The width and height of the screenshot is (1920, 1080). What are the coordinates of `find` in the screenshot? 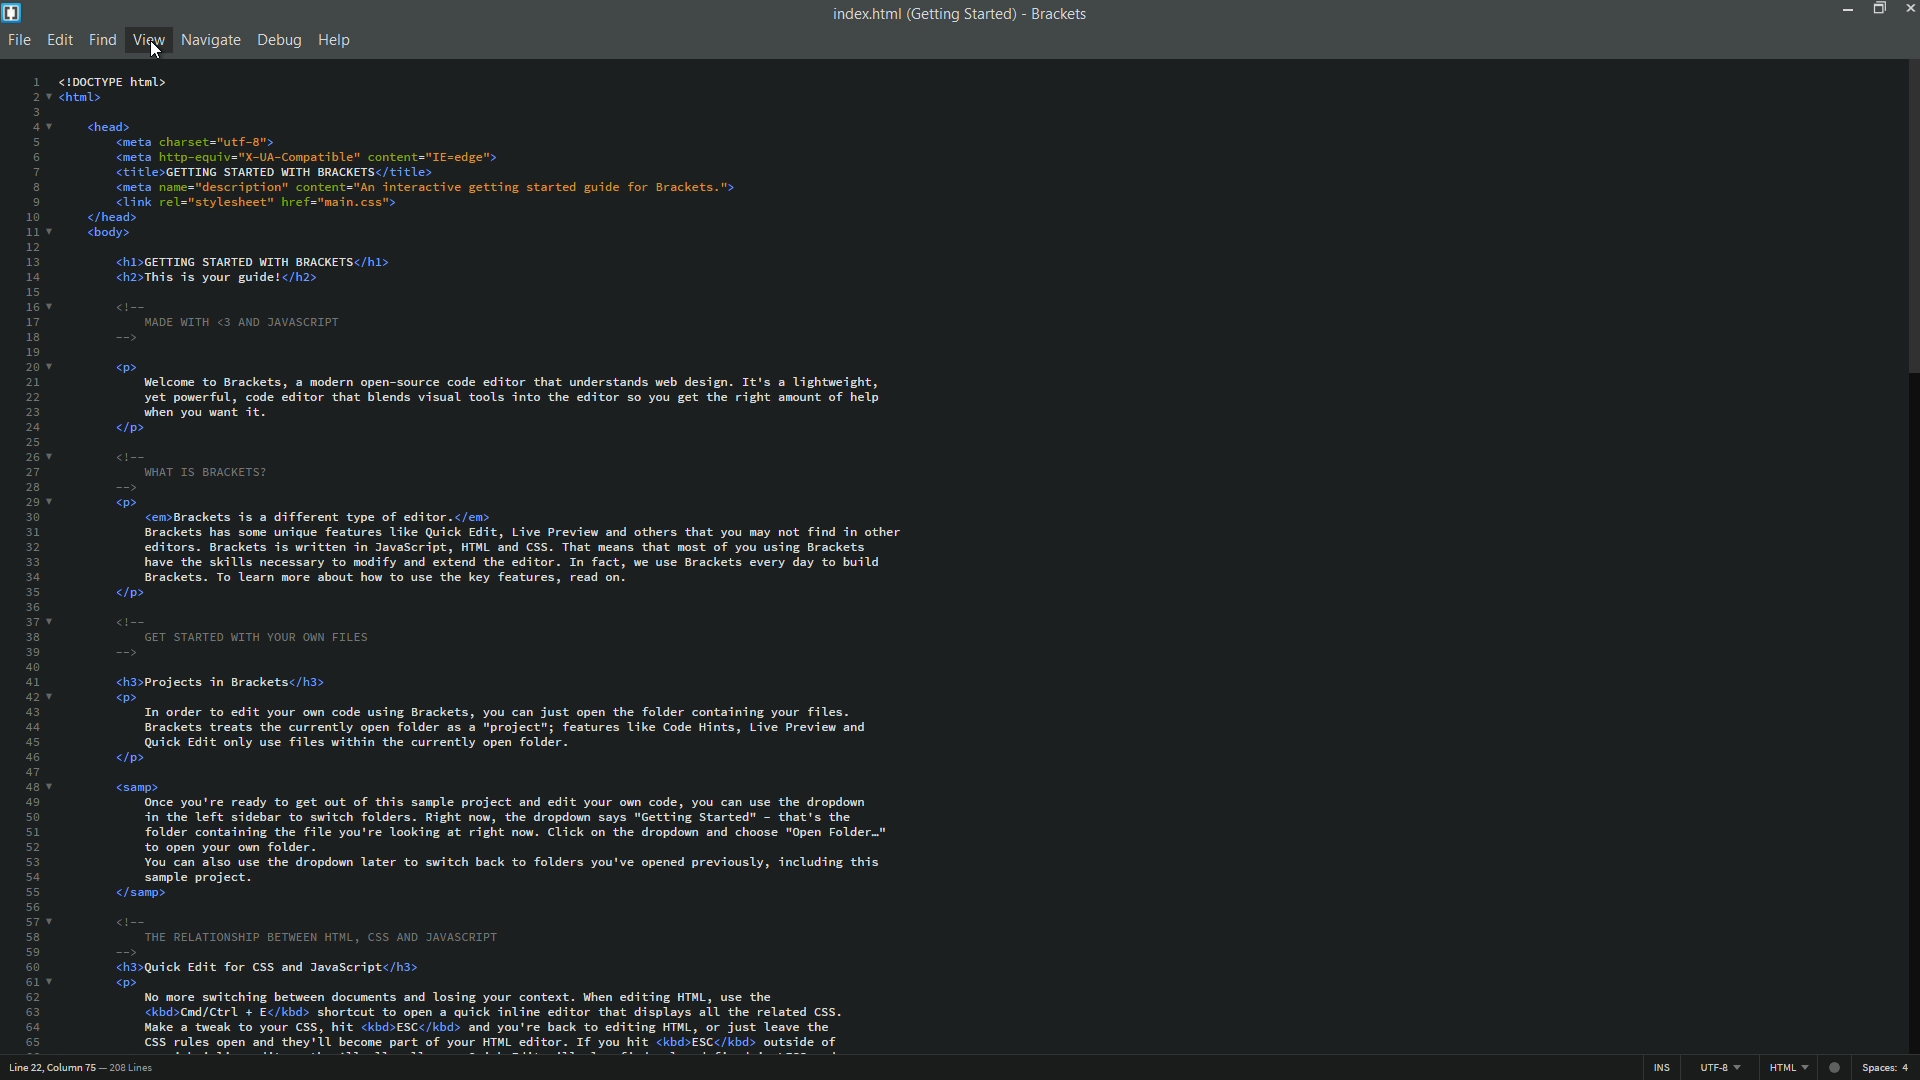 It's located at (103, 40).